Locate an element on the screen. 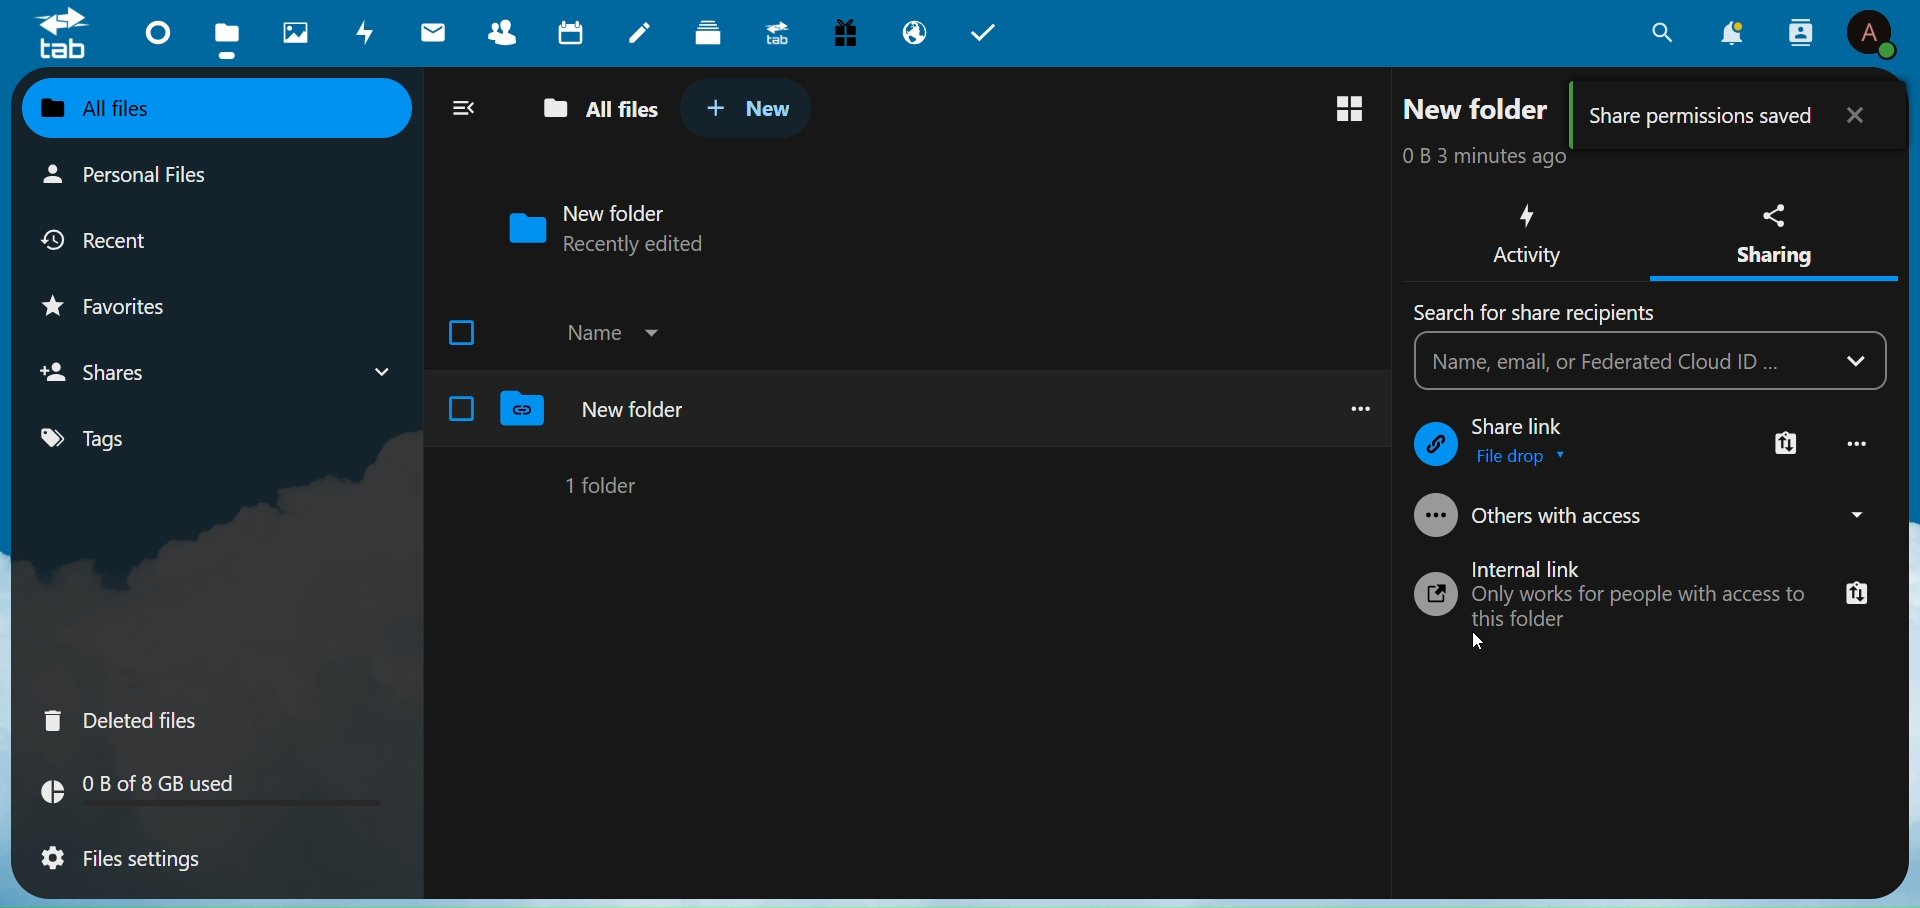 The height and width of the screenshot is (908, 1920). Files is located at coordinates (225, 36).